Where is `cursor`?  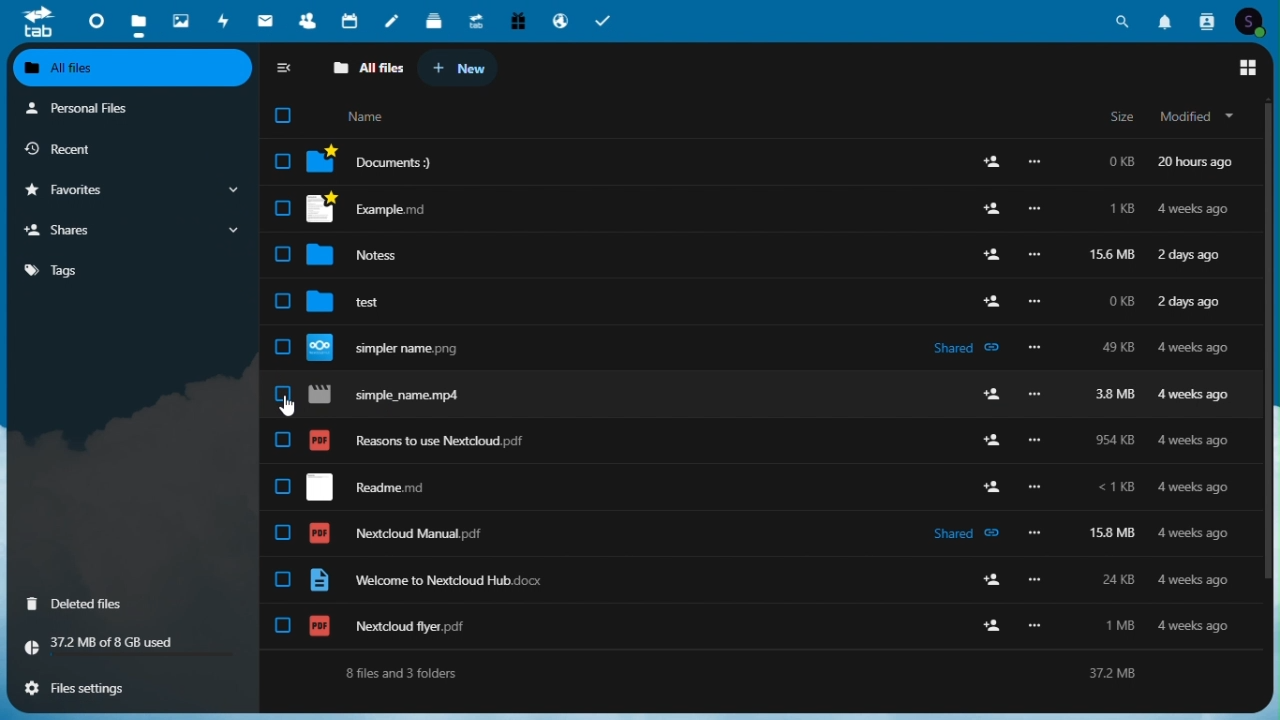
cursor is located at coordinates (292, 406).